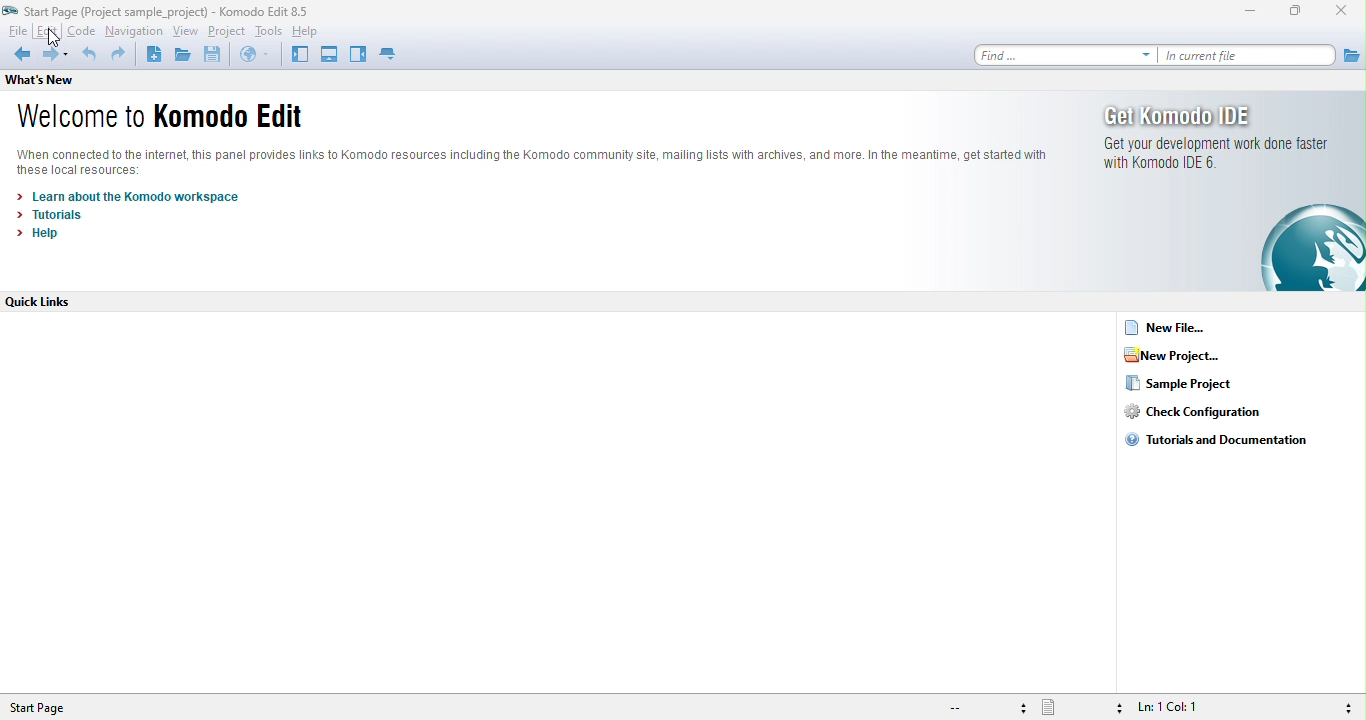 Image resolution: width=1366 pixels, height=720 pixels. What do you see at coordinates (1255, 12) in the screenshot?
I see `minimize` at bounding box center [1255, 12].